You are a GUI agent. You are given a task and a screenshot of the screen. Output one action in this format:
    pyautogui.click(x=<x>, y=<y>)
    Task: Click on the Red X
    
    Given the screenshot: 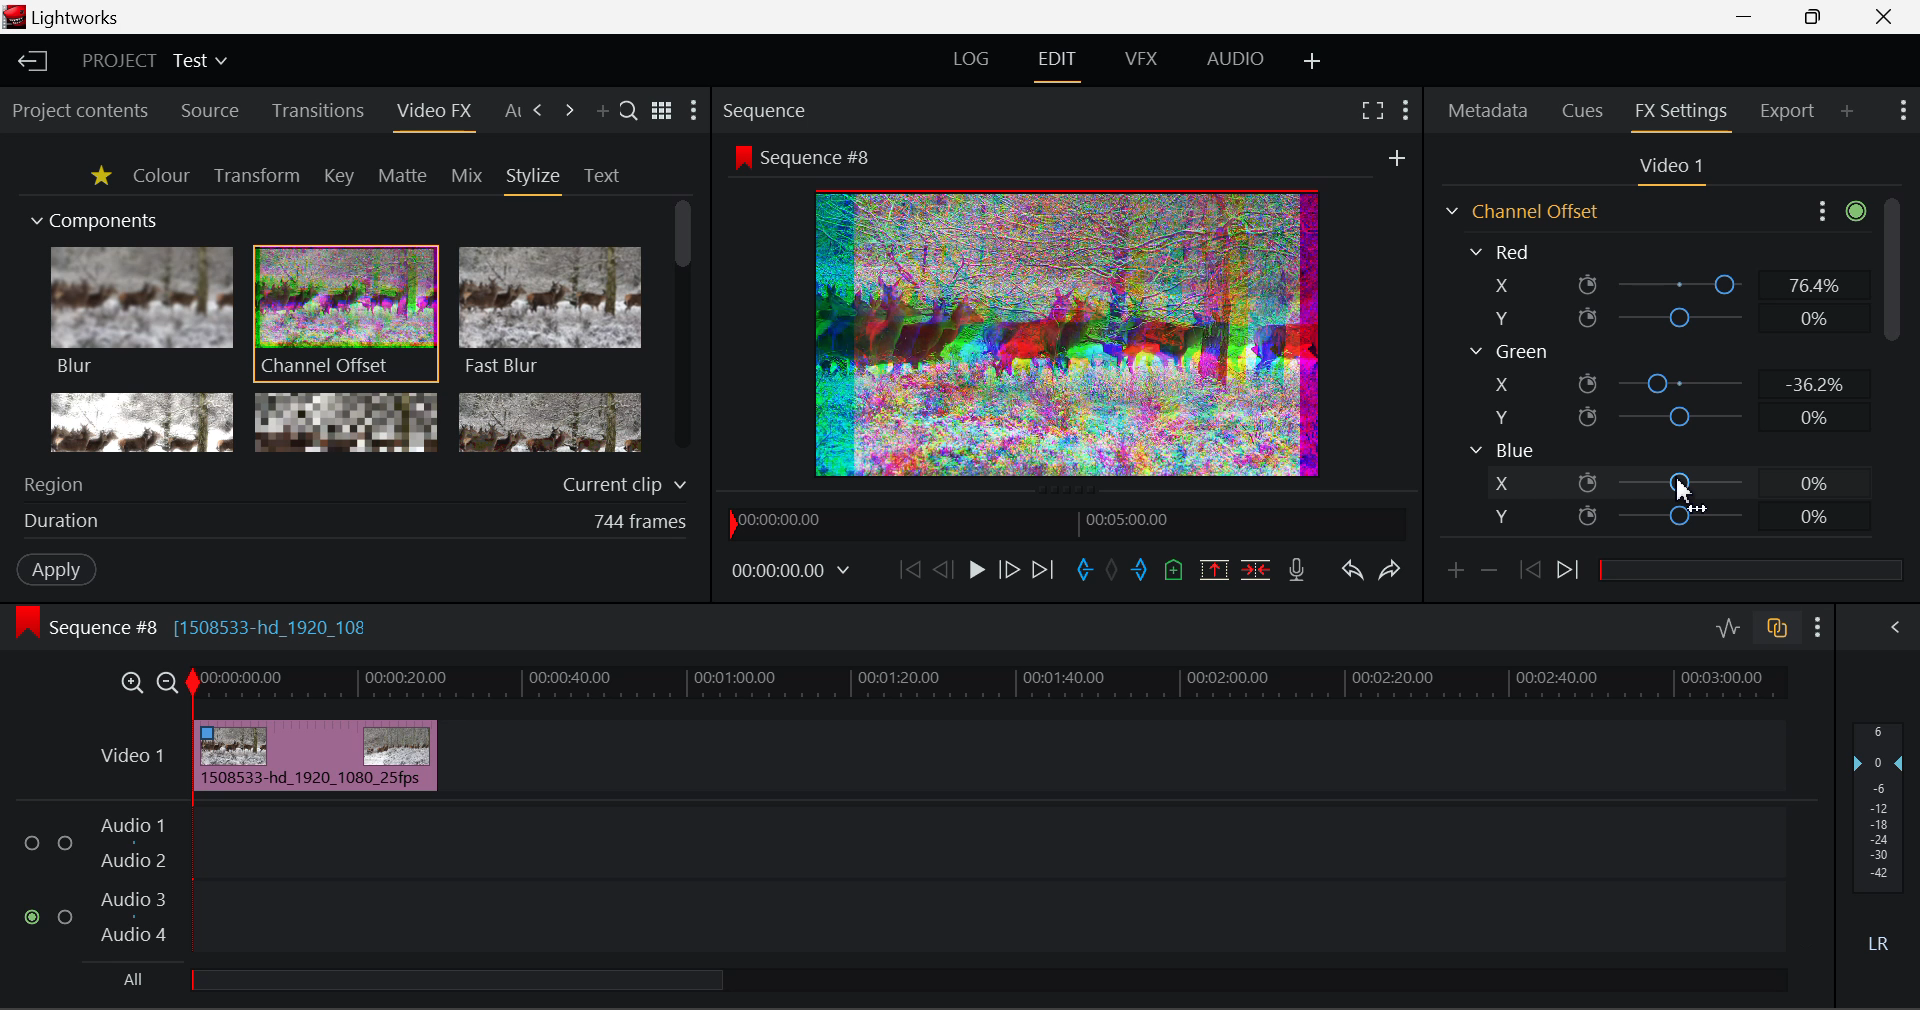 What is the action you would take?
    pyautogui.click(x=1662, y=285)
    